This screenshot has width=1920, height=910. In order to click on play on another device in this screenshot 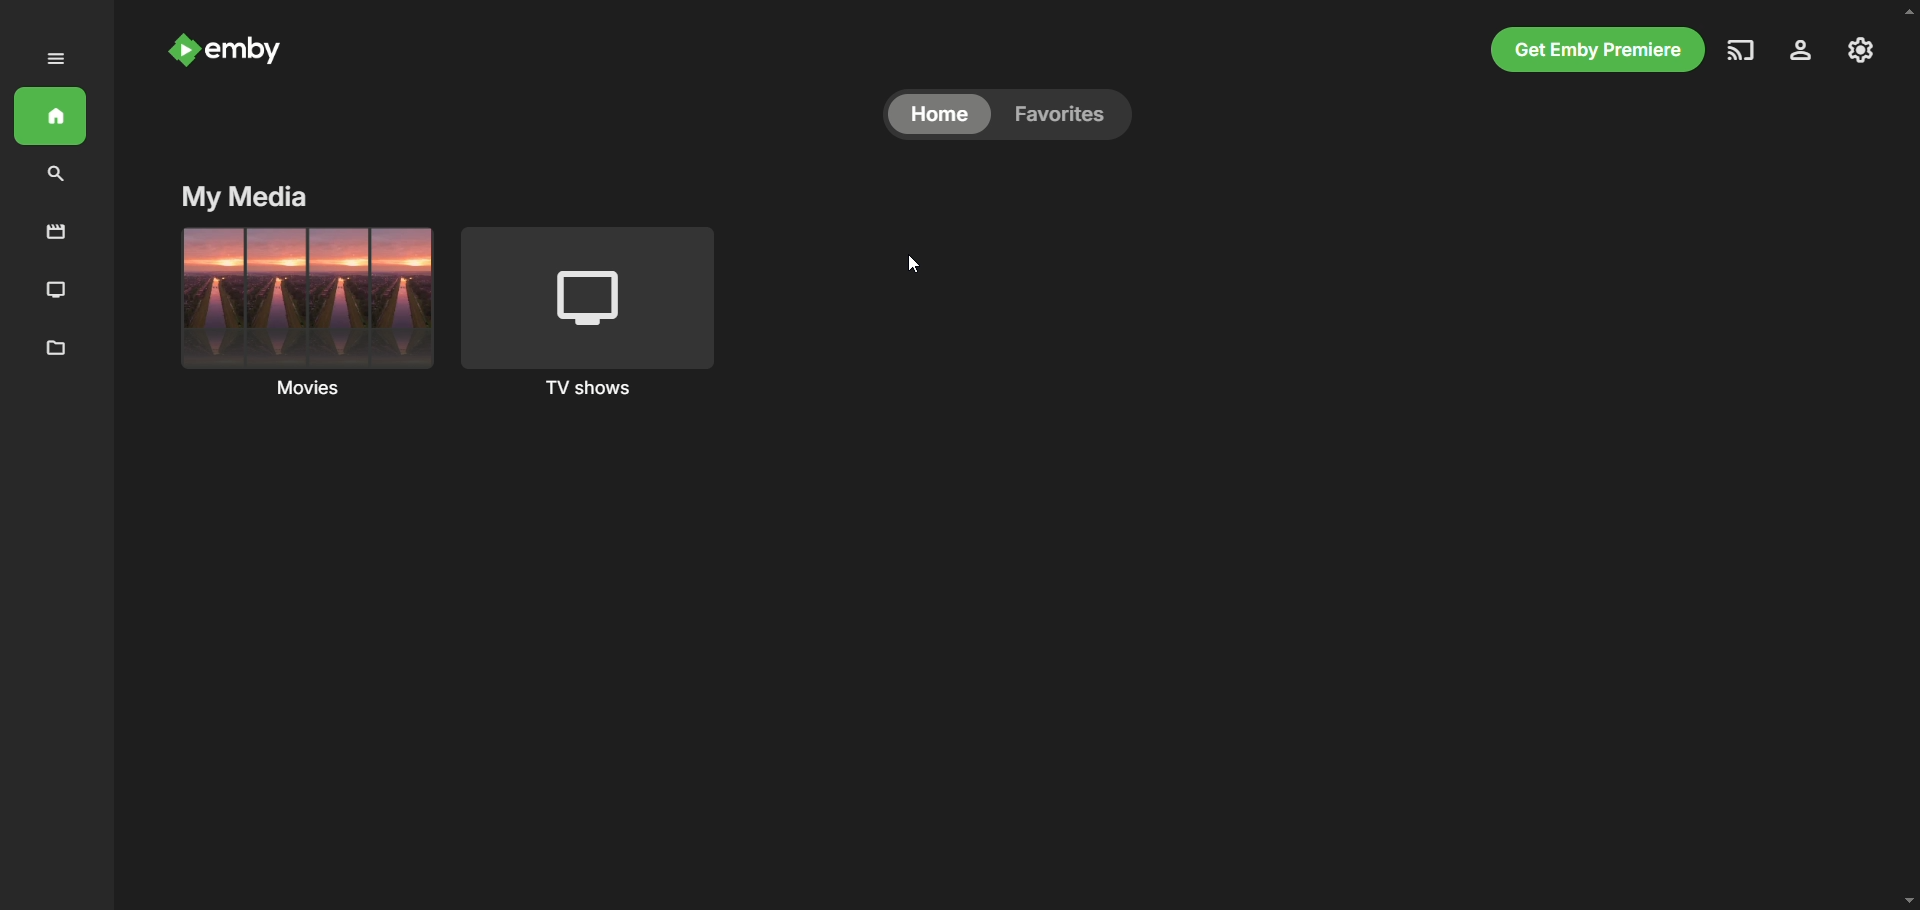, I will do `click(1744, 50)`.